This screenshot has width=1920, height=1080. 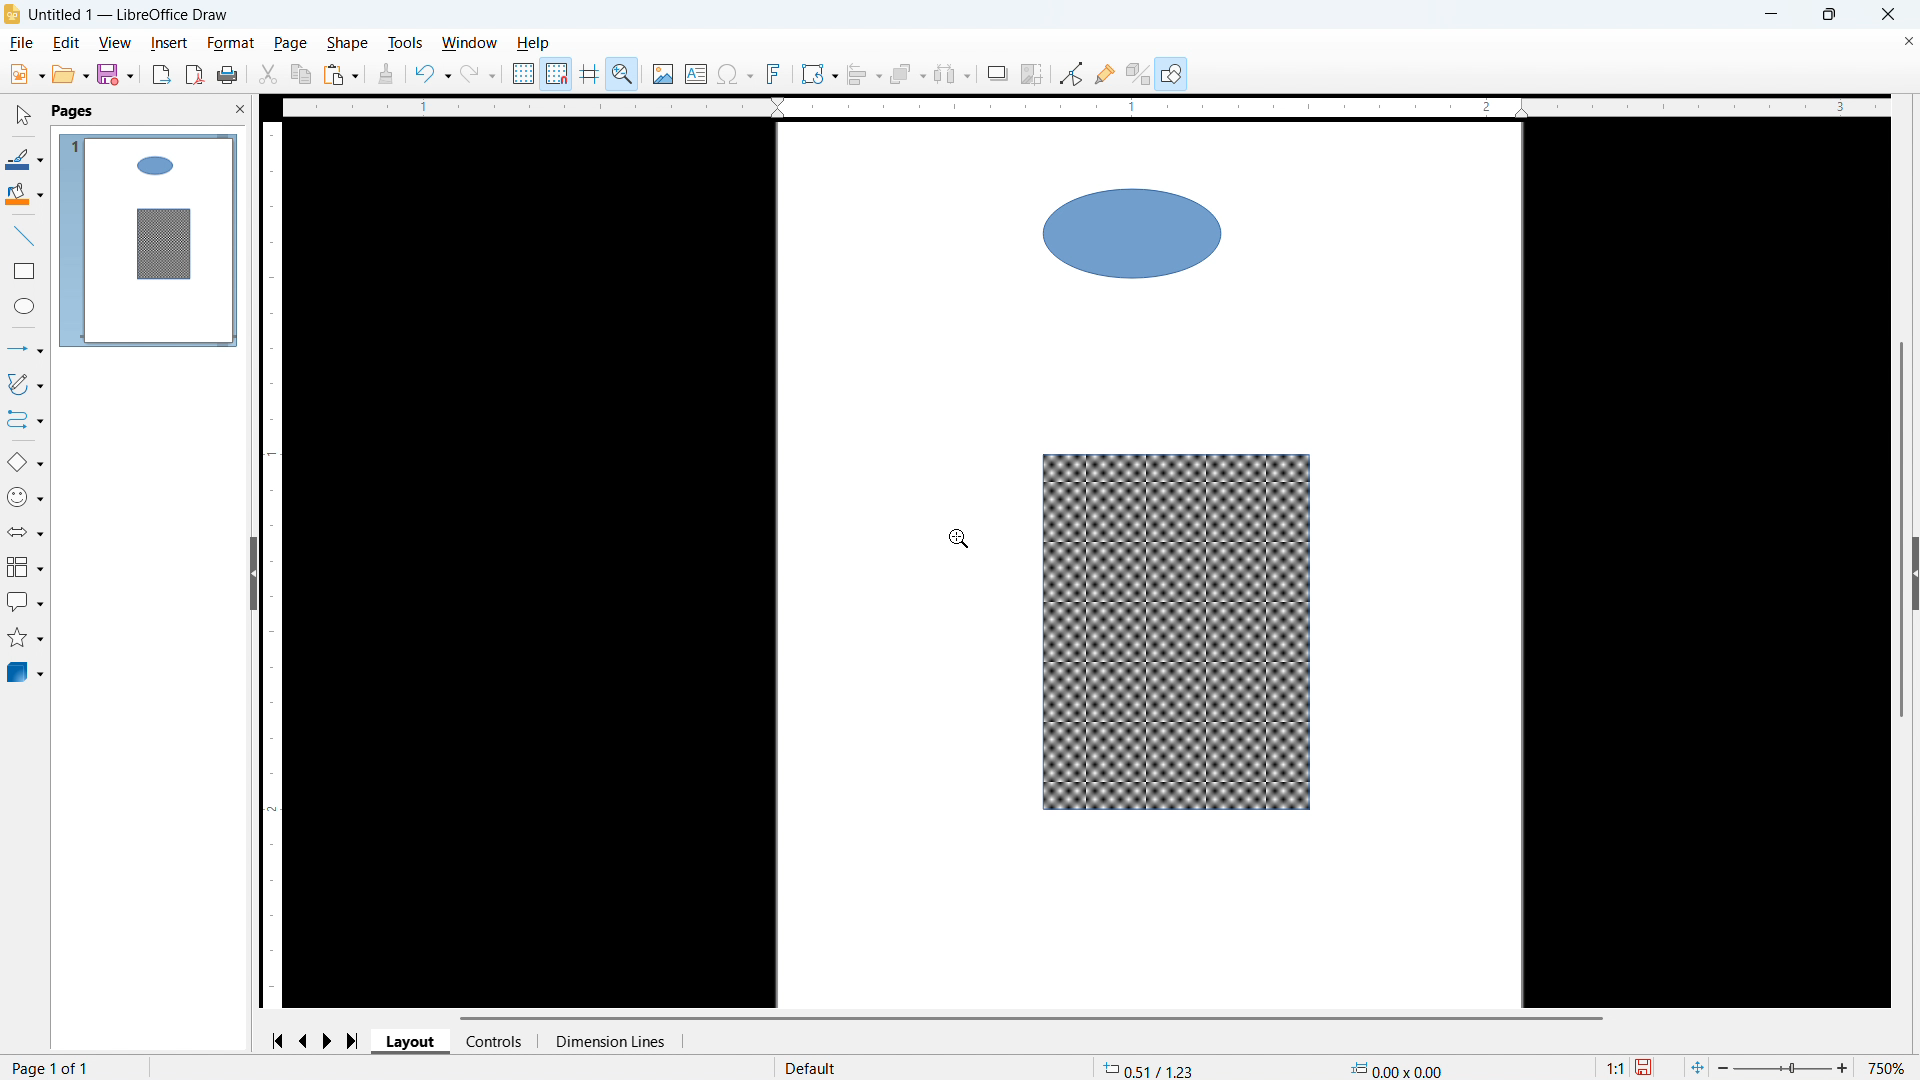 What do you see at coordinates (272, 563) in the screenshot?
I see `Vertical ruler ` at bounding box center [272, 563].